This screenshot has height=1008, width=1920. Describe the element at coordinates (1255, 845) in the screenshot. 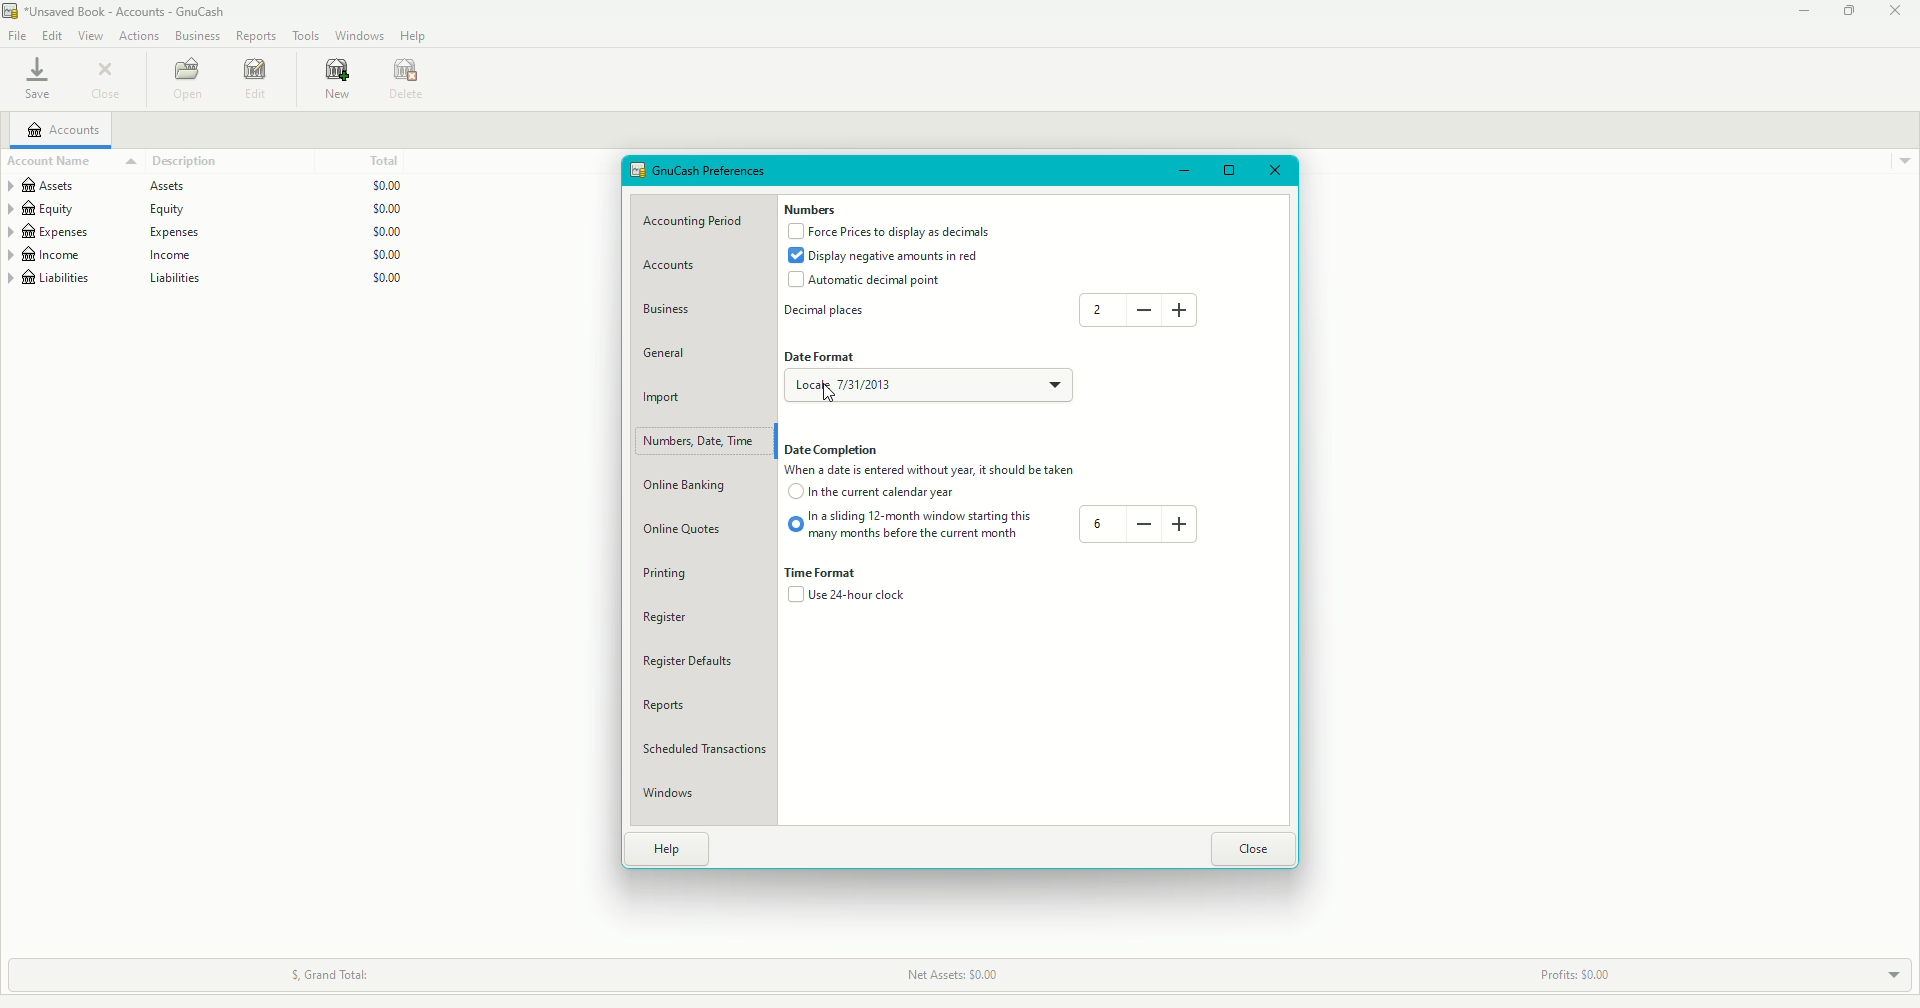

I see `Close` at that location.